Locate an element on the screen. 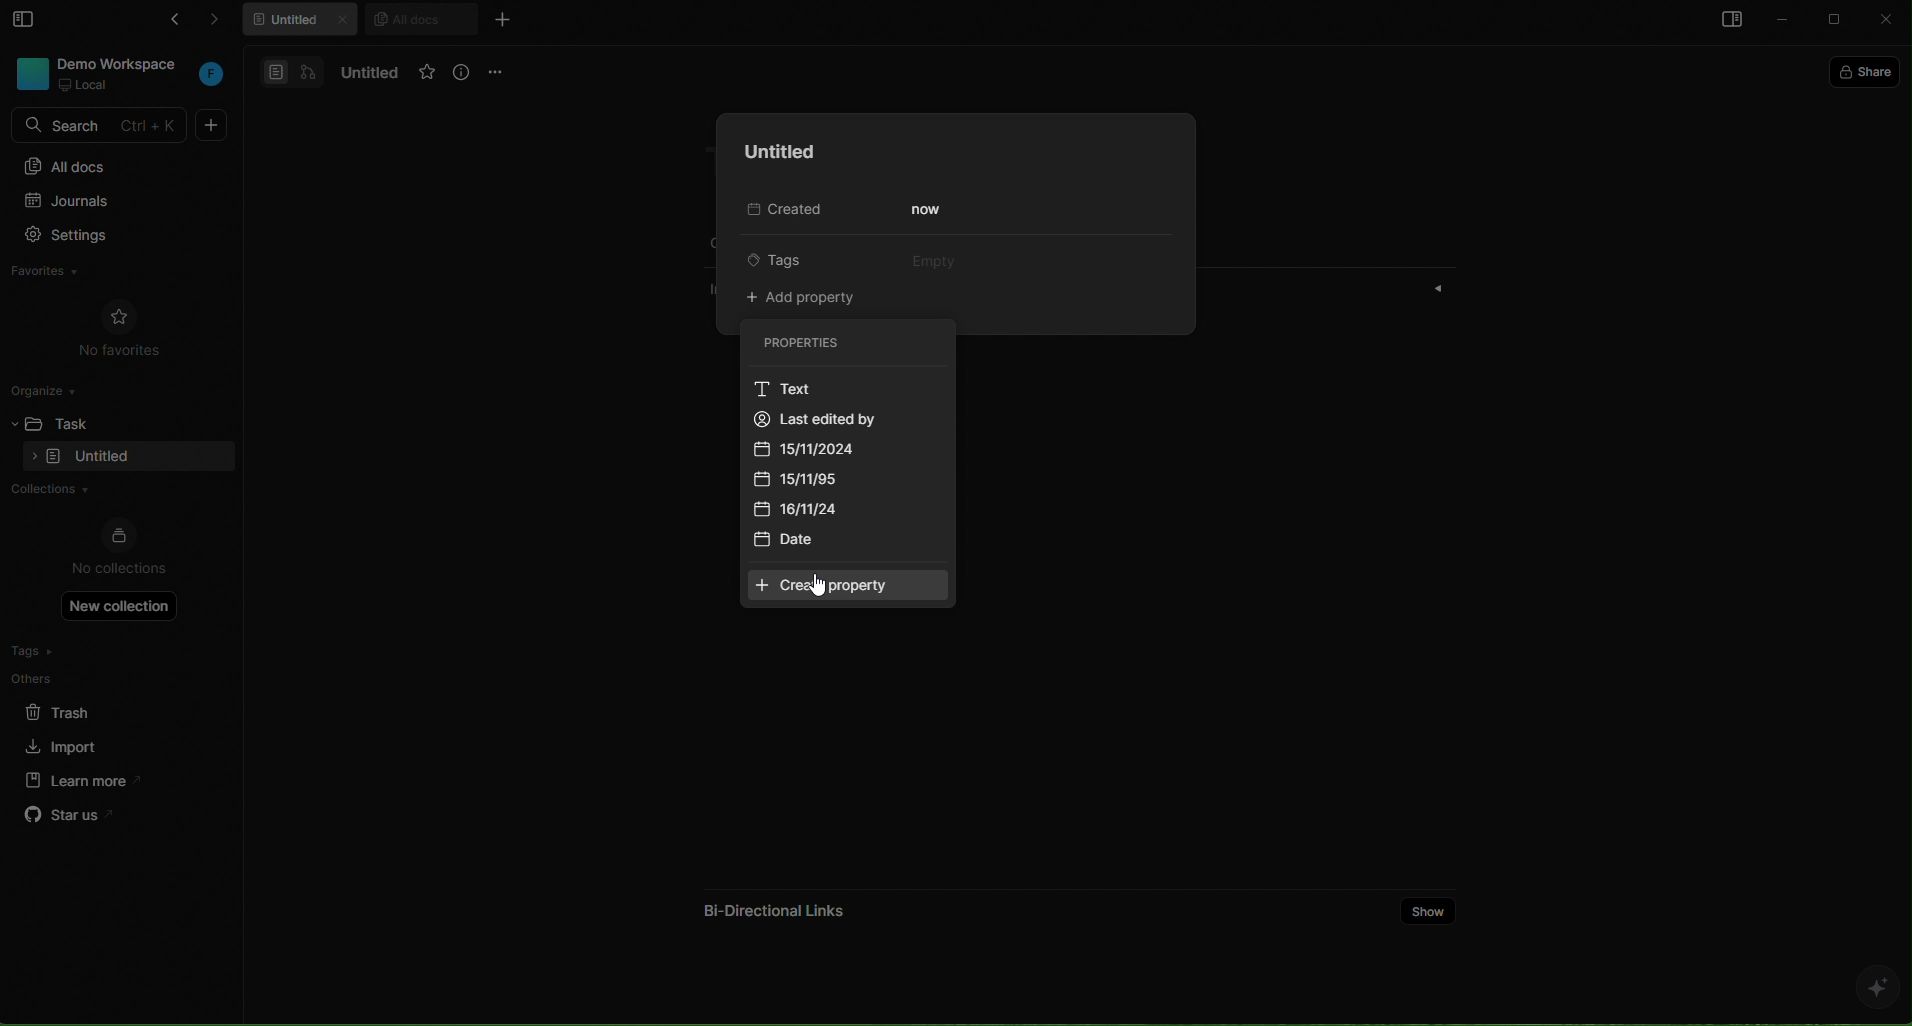 The height and width of the screenshot is (1026, 1912). organize is located at coordinates (51, 389).